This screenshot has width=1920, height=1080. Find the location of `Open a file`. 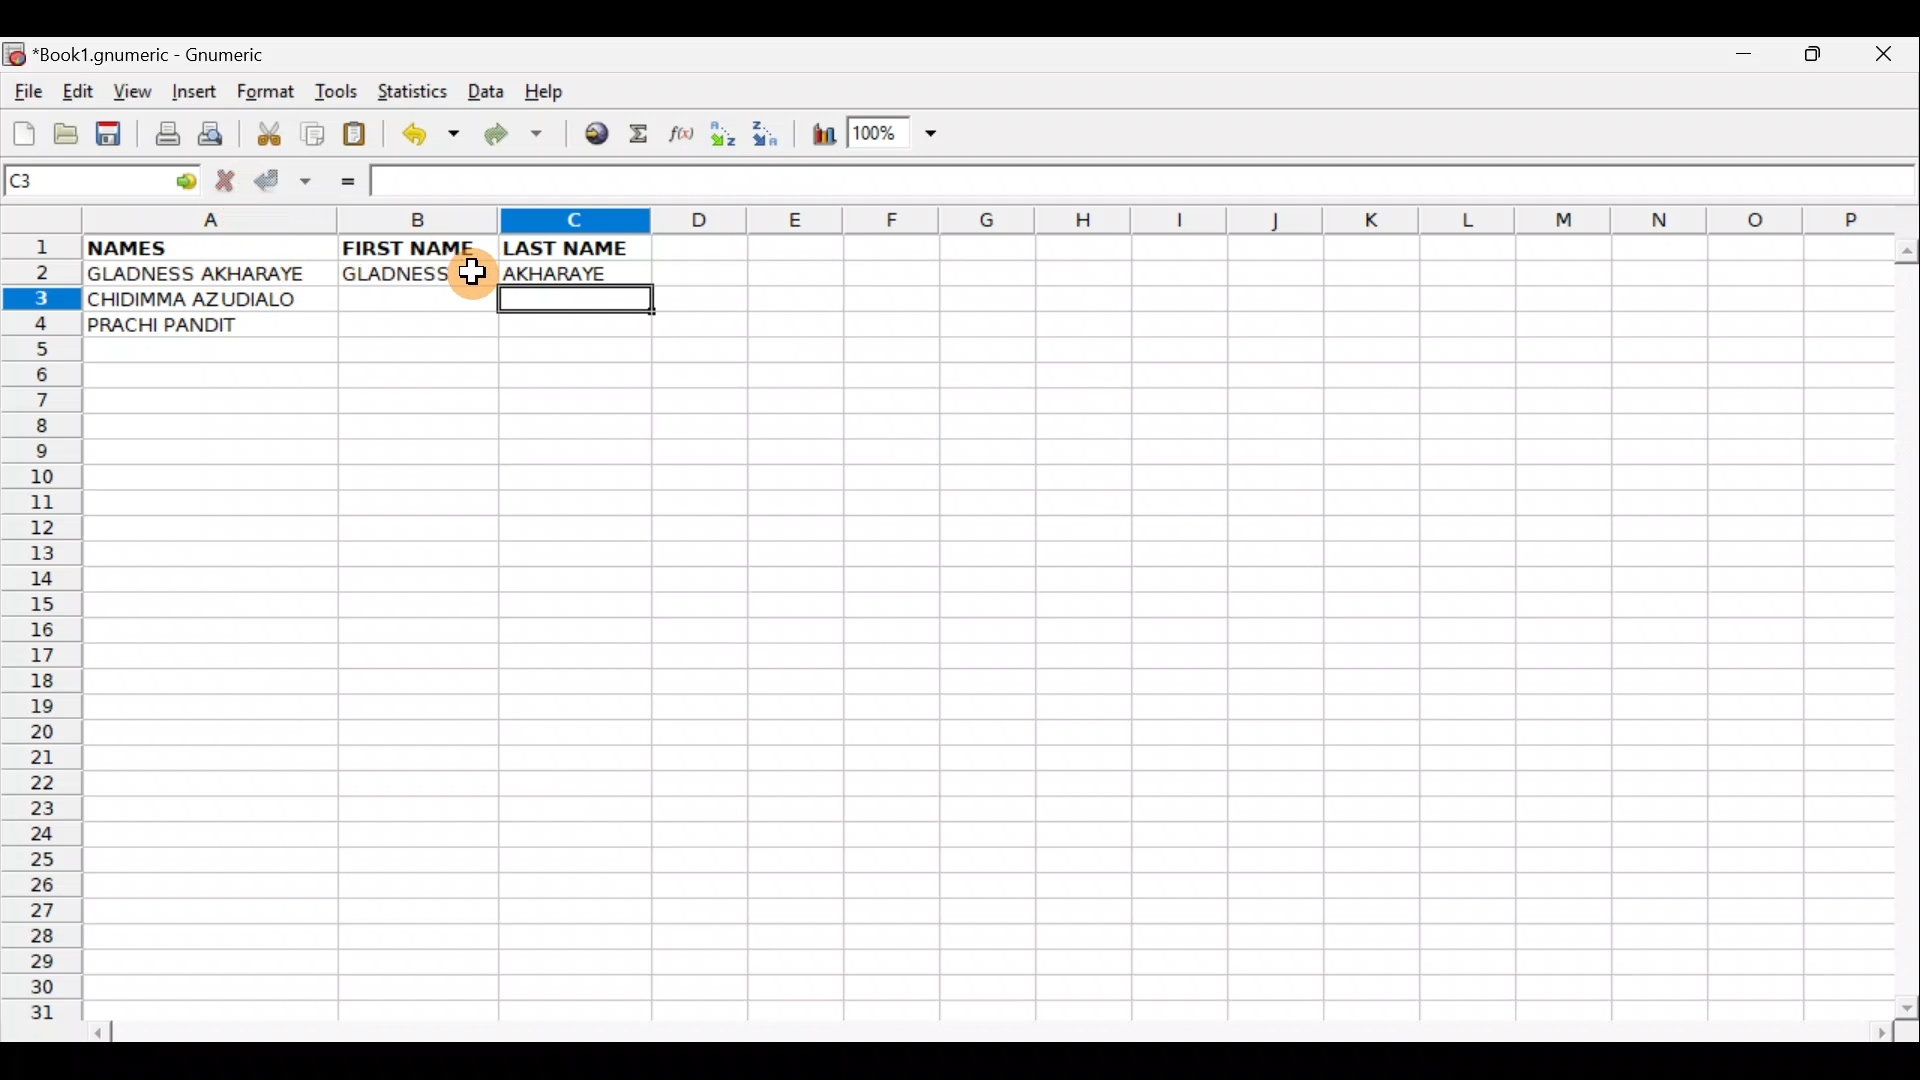

Open a file is located at coordinates (70, 131).